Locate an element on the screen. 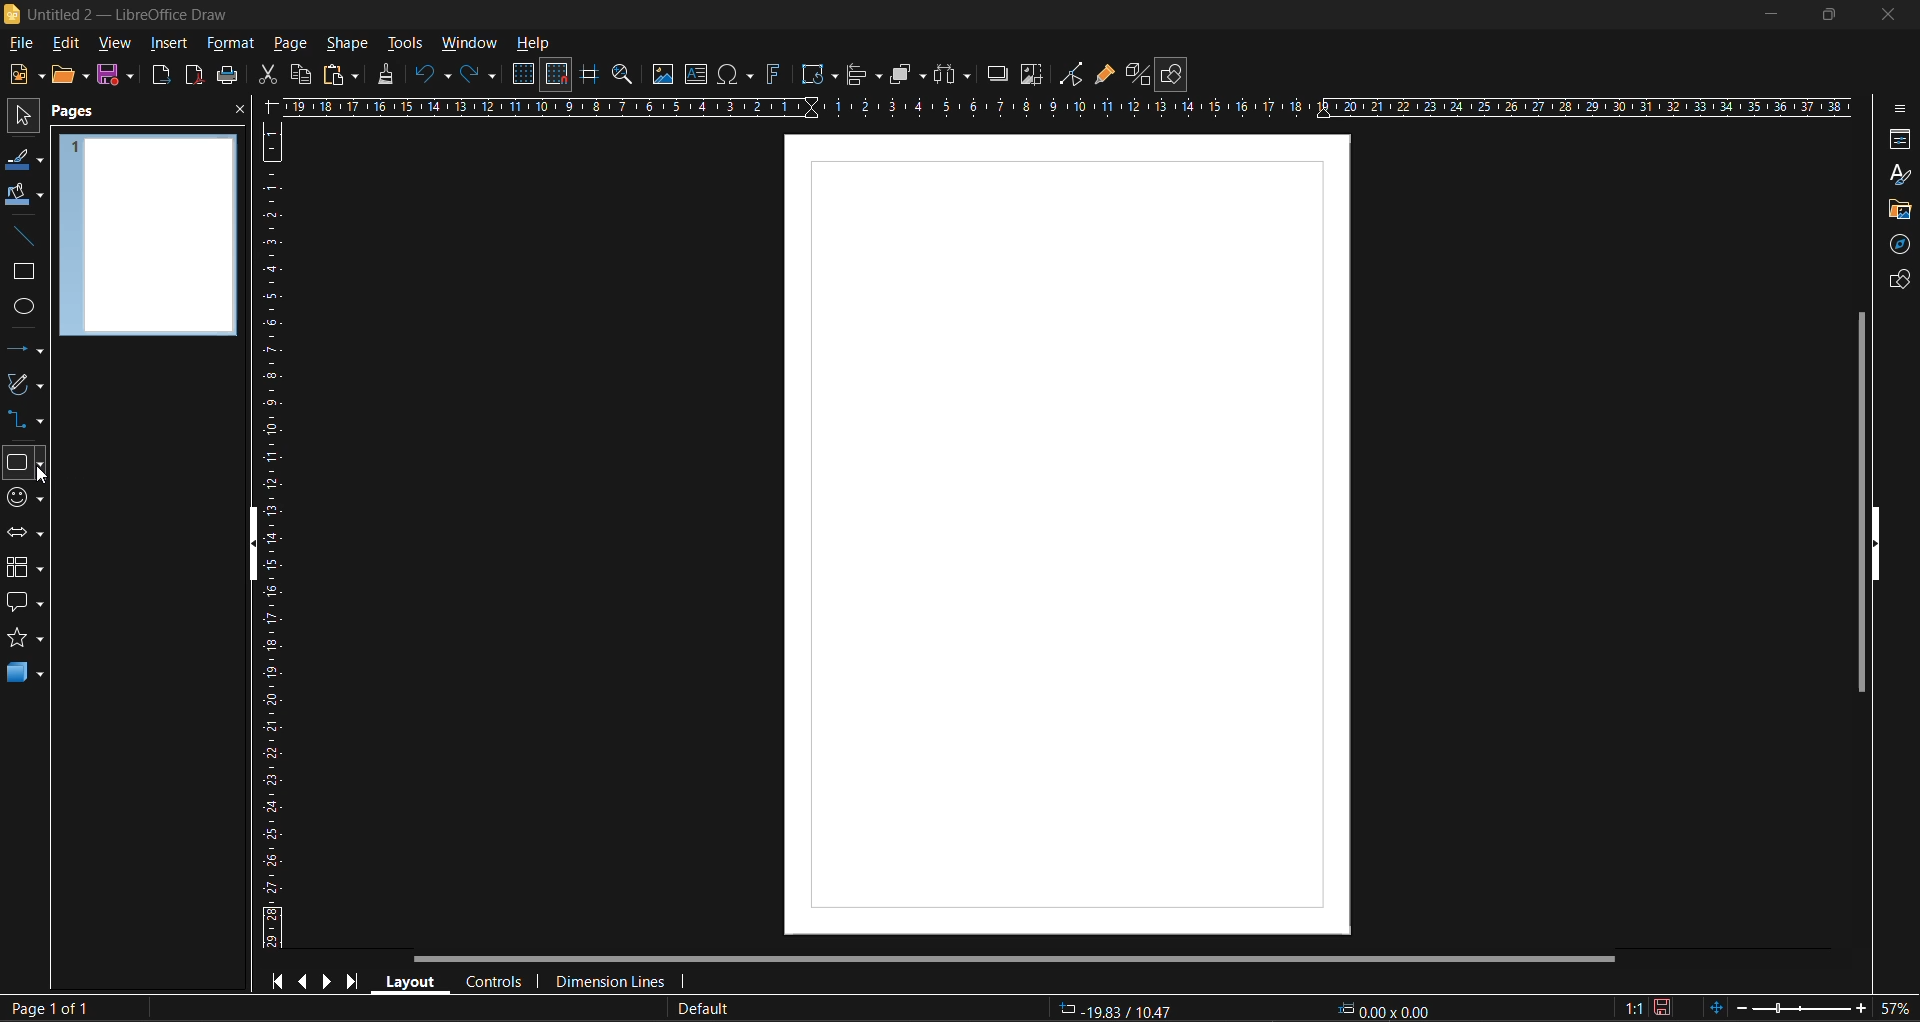 The height and width of the screenshot is (1022, 1920). transformations is located at coordinates (819, 75).